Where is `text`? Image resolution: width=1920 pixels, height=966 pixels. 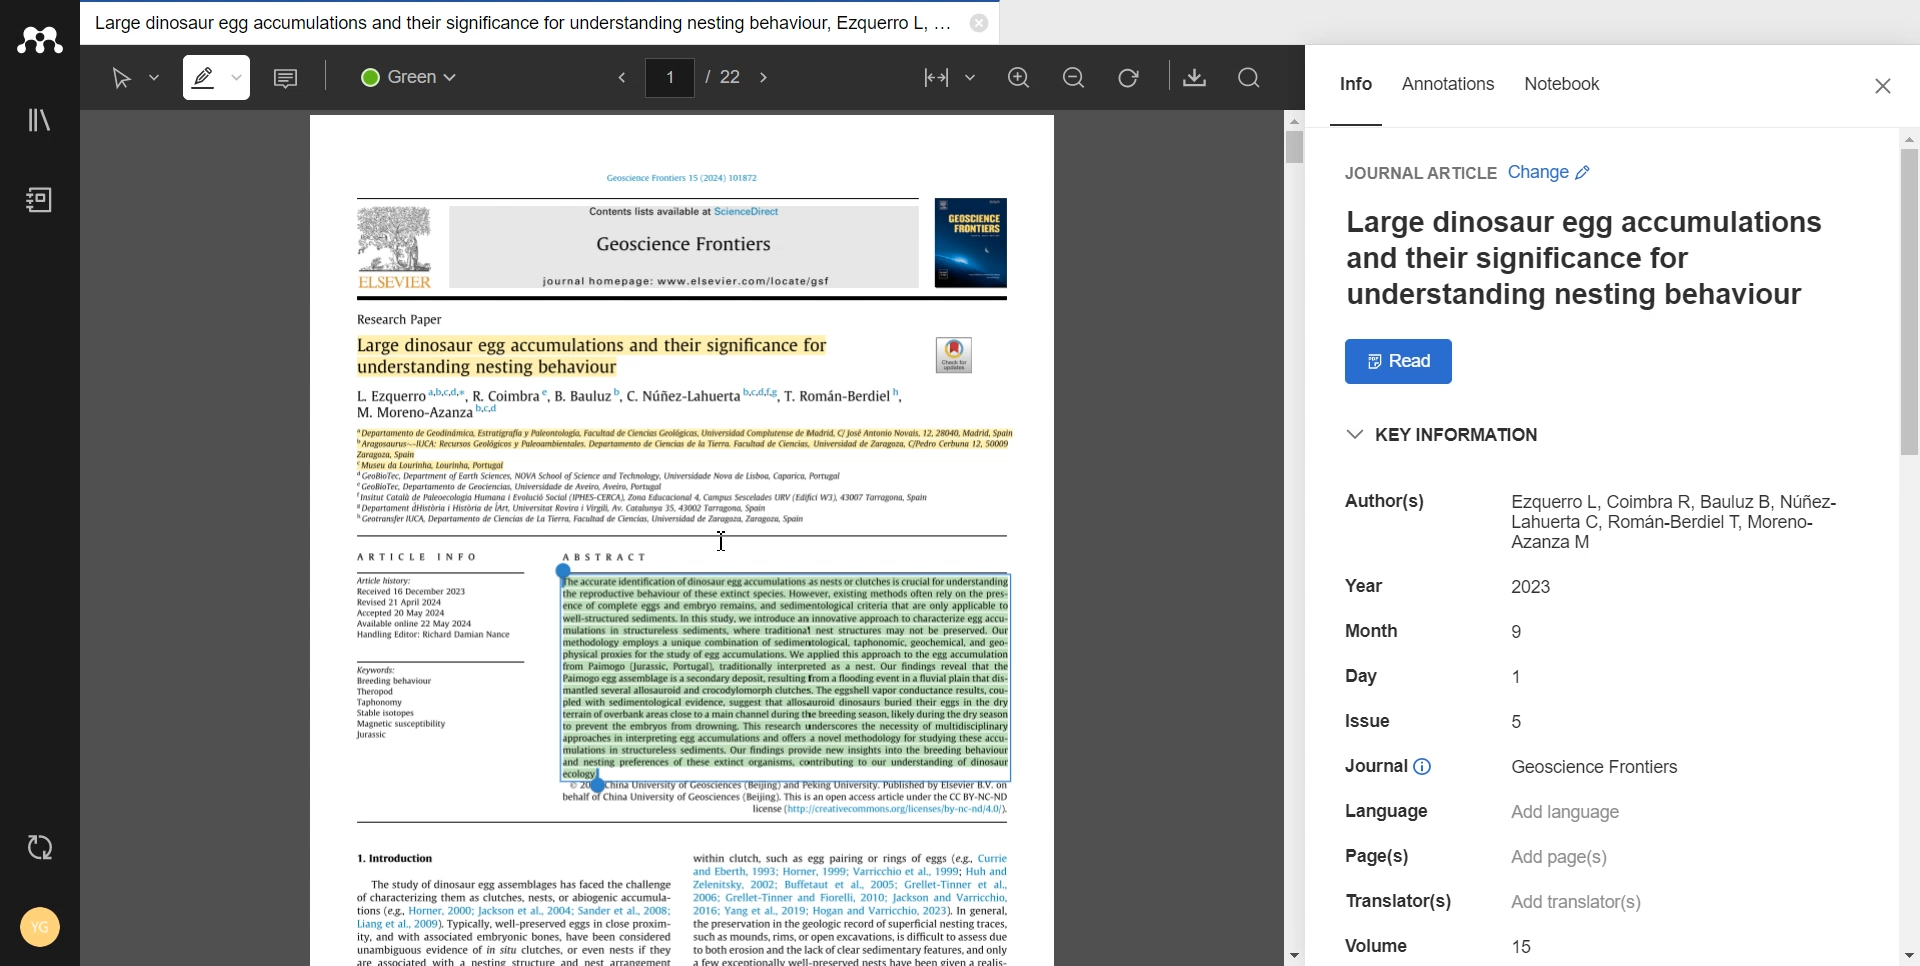
text is located at coordinates (1419, 174).